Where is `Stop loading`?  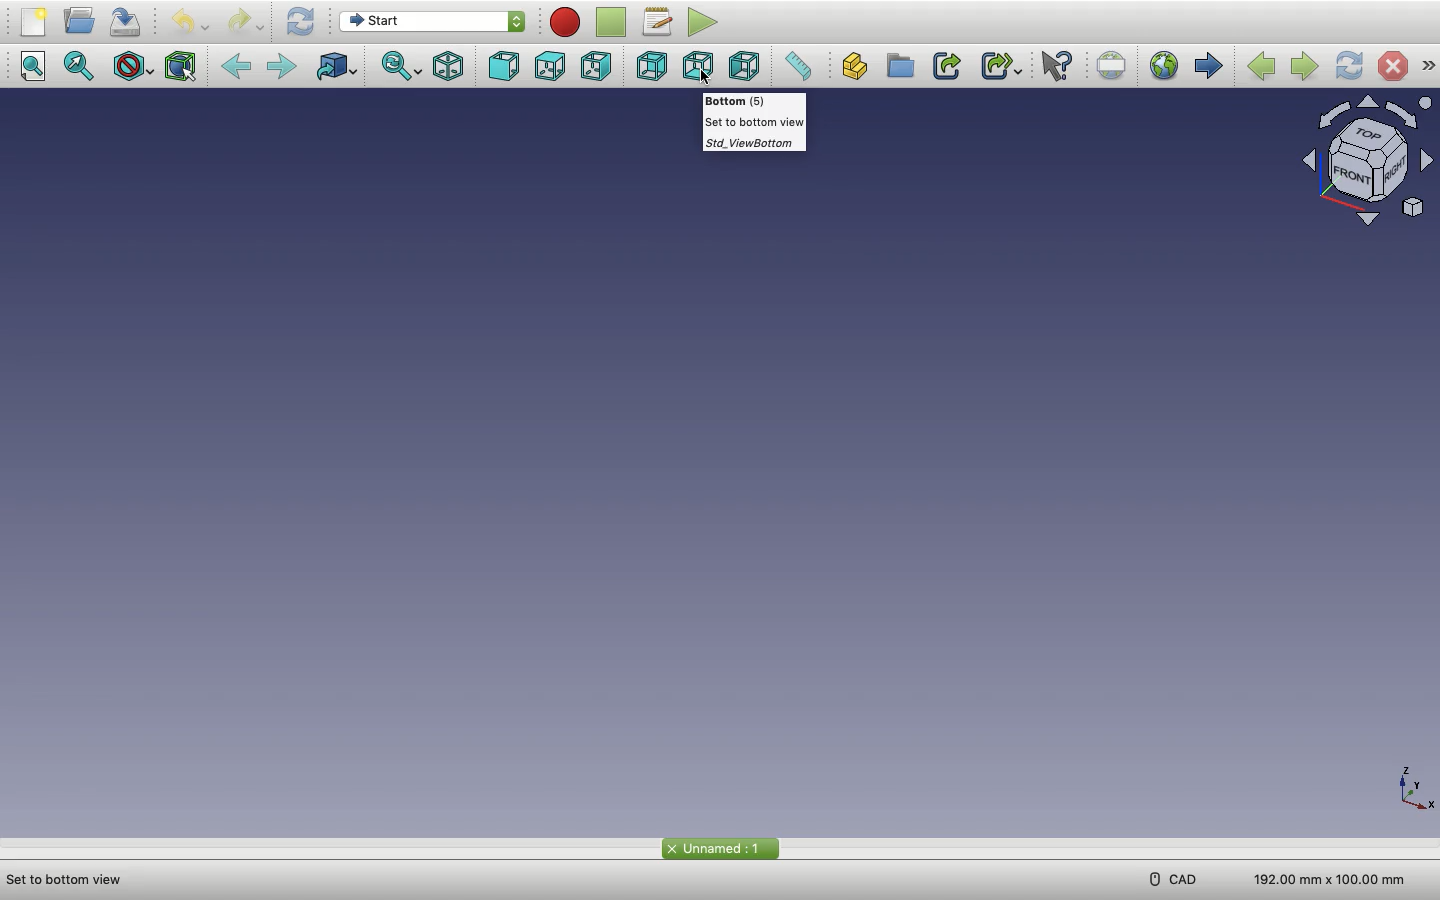 Stop loading is located at coordinates (1393, 66).